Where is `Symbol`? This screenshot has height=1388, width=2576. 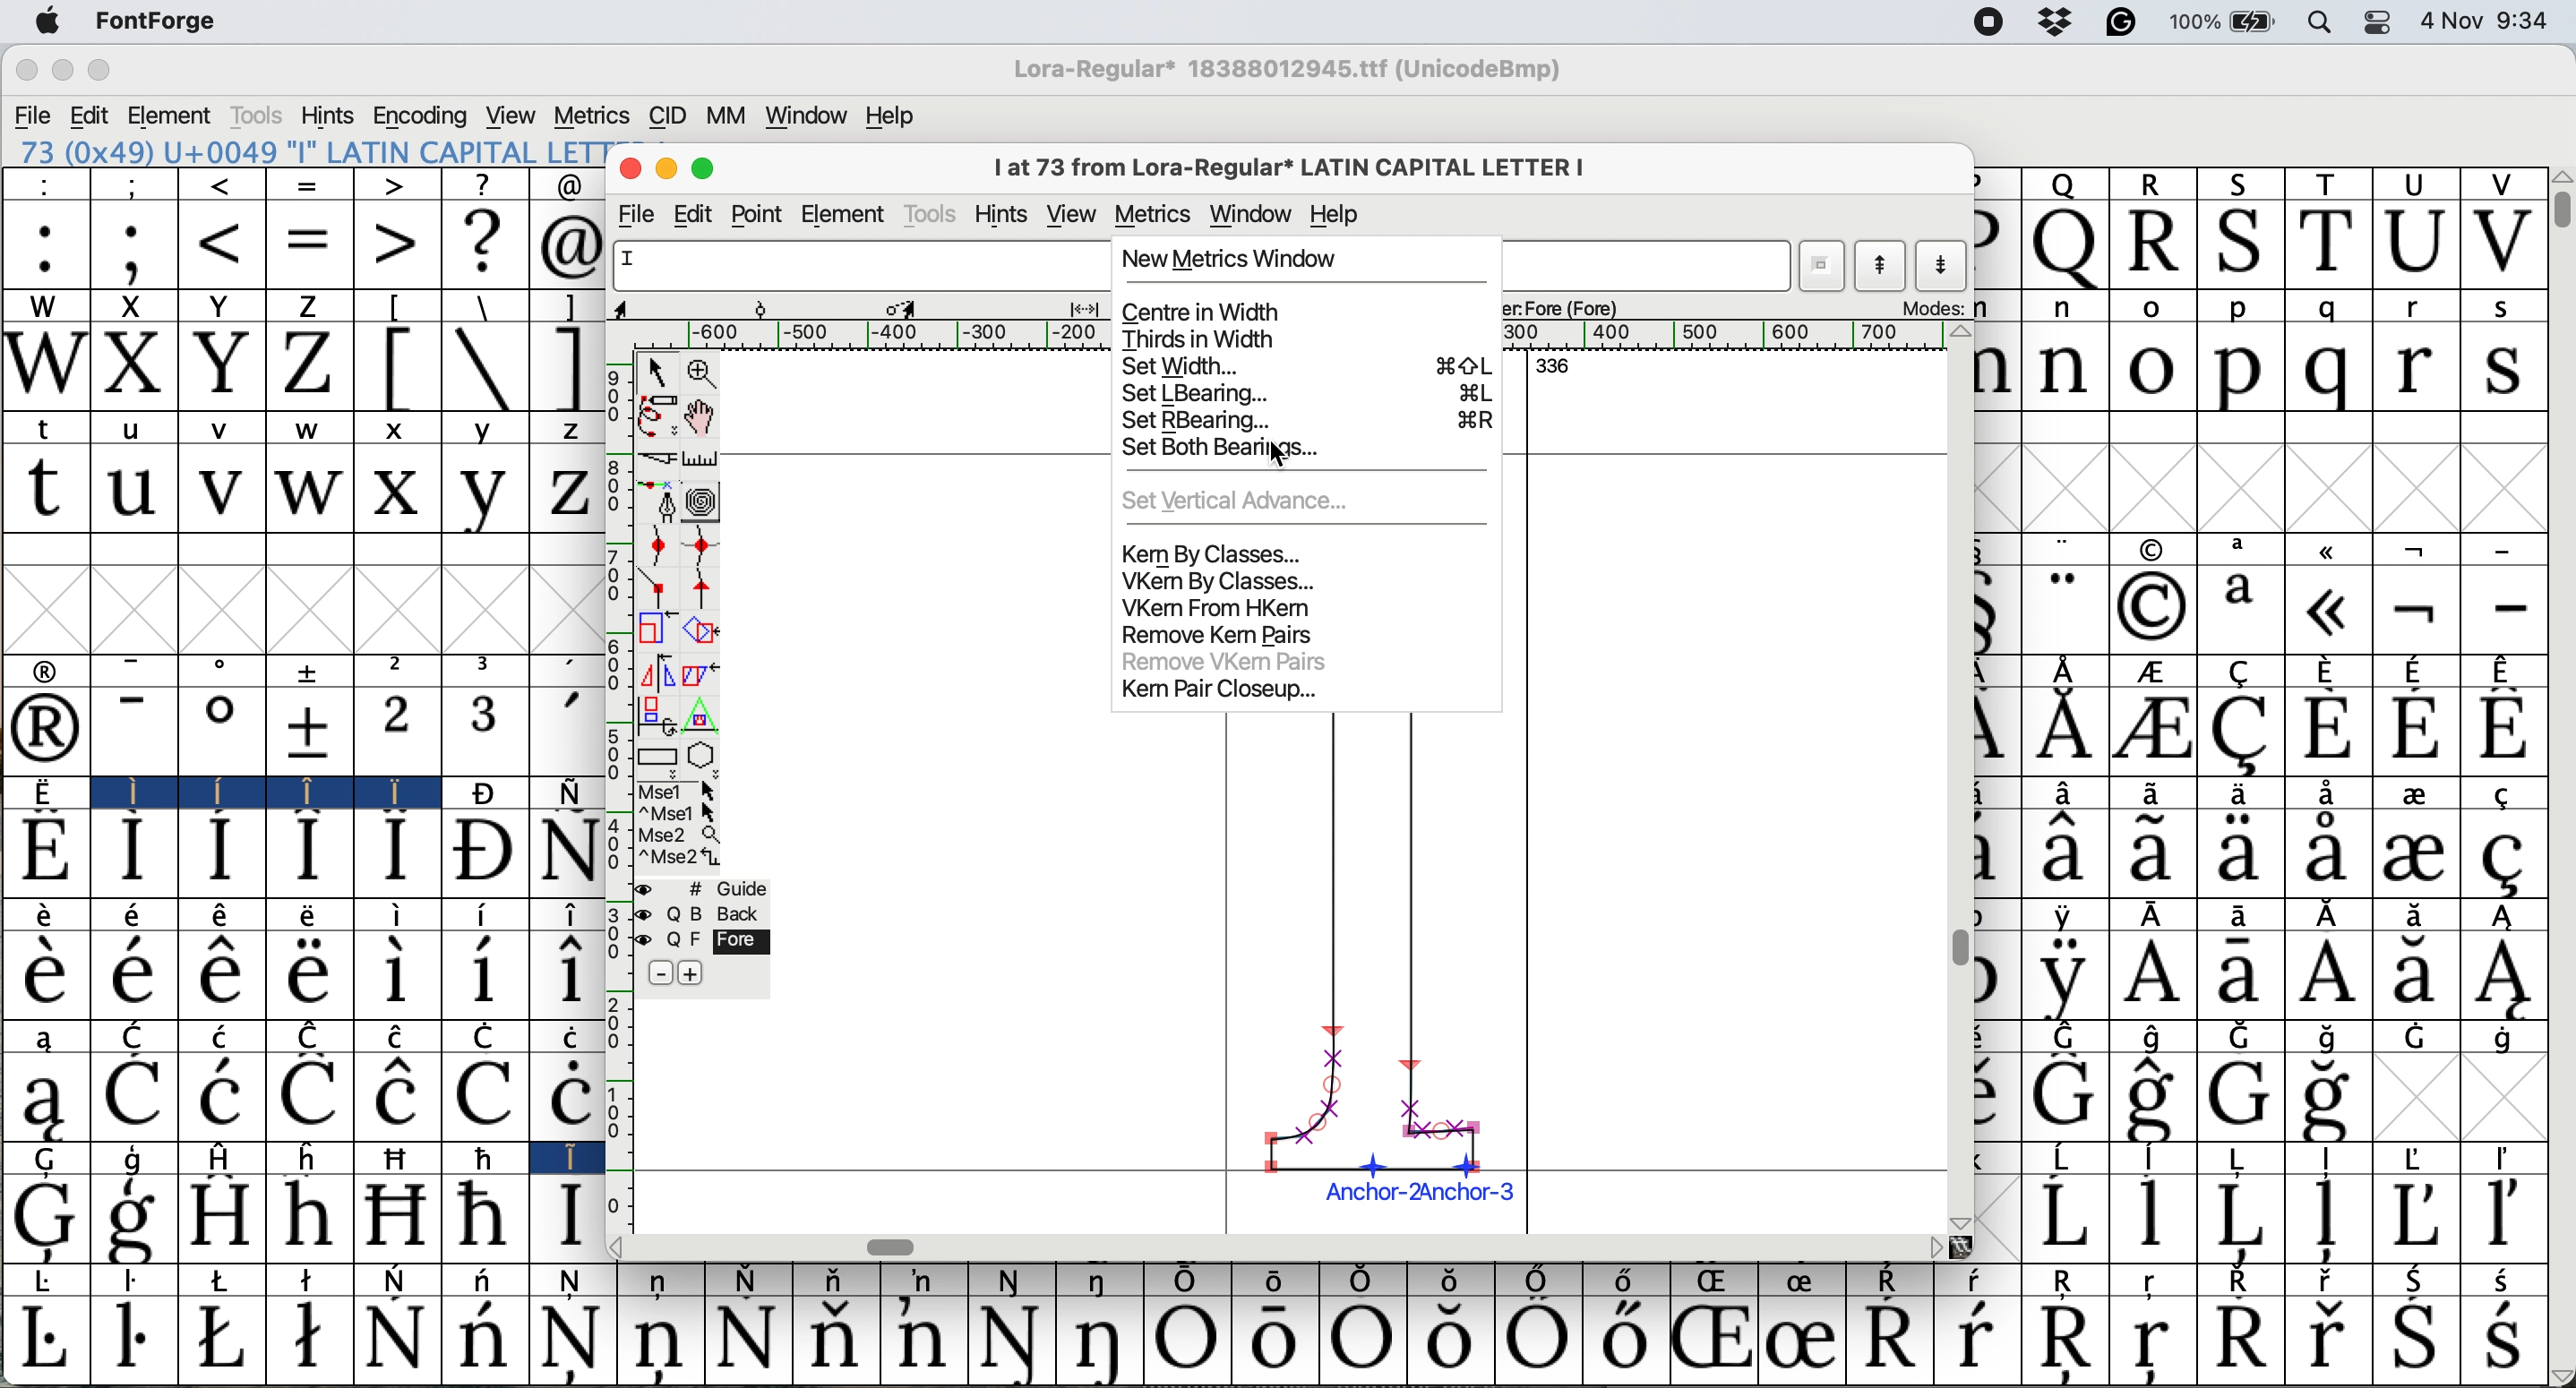
Symbol is located at coordinates (2332, 1280).